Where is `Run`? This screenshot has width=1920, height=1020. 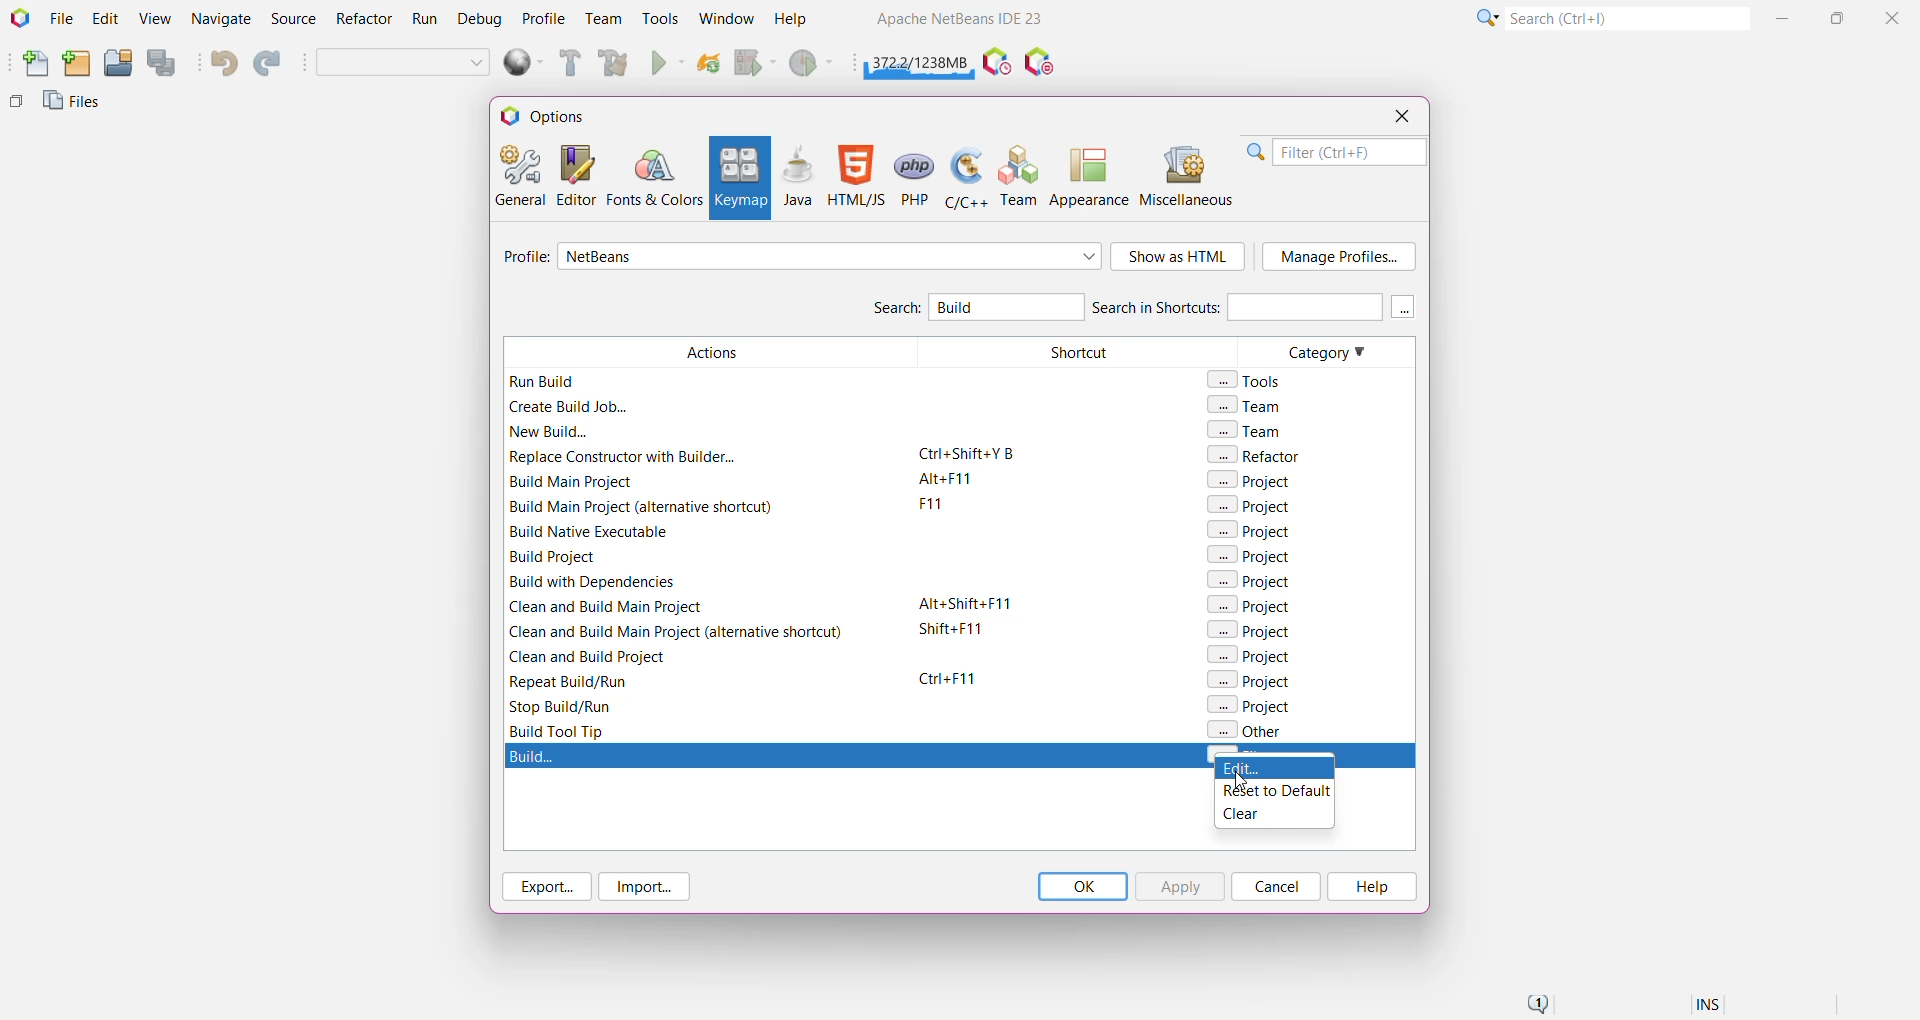 Run is located at coordinates (425, 22).